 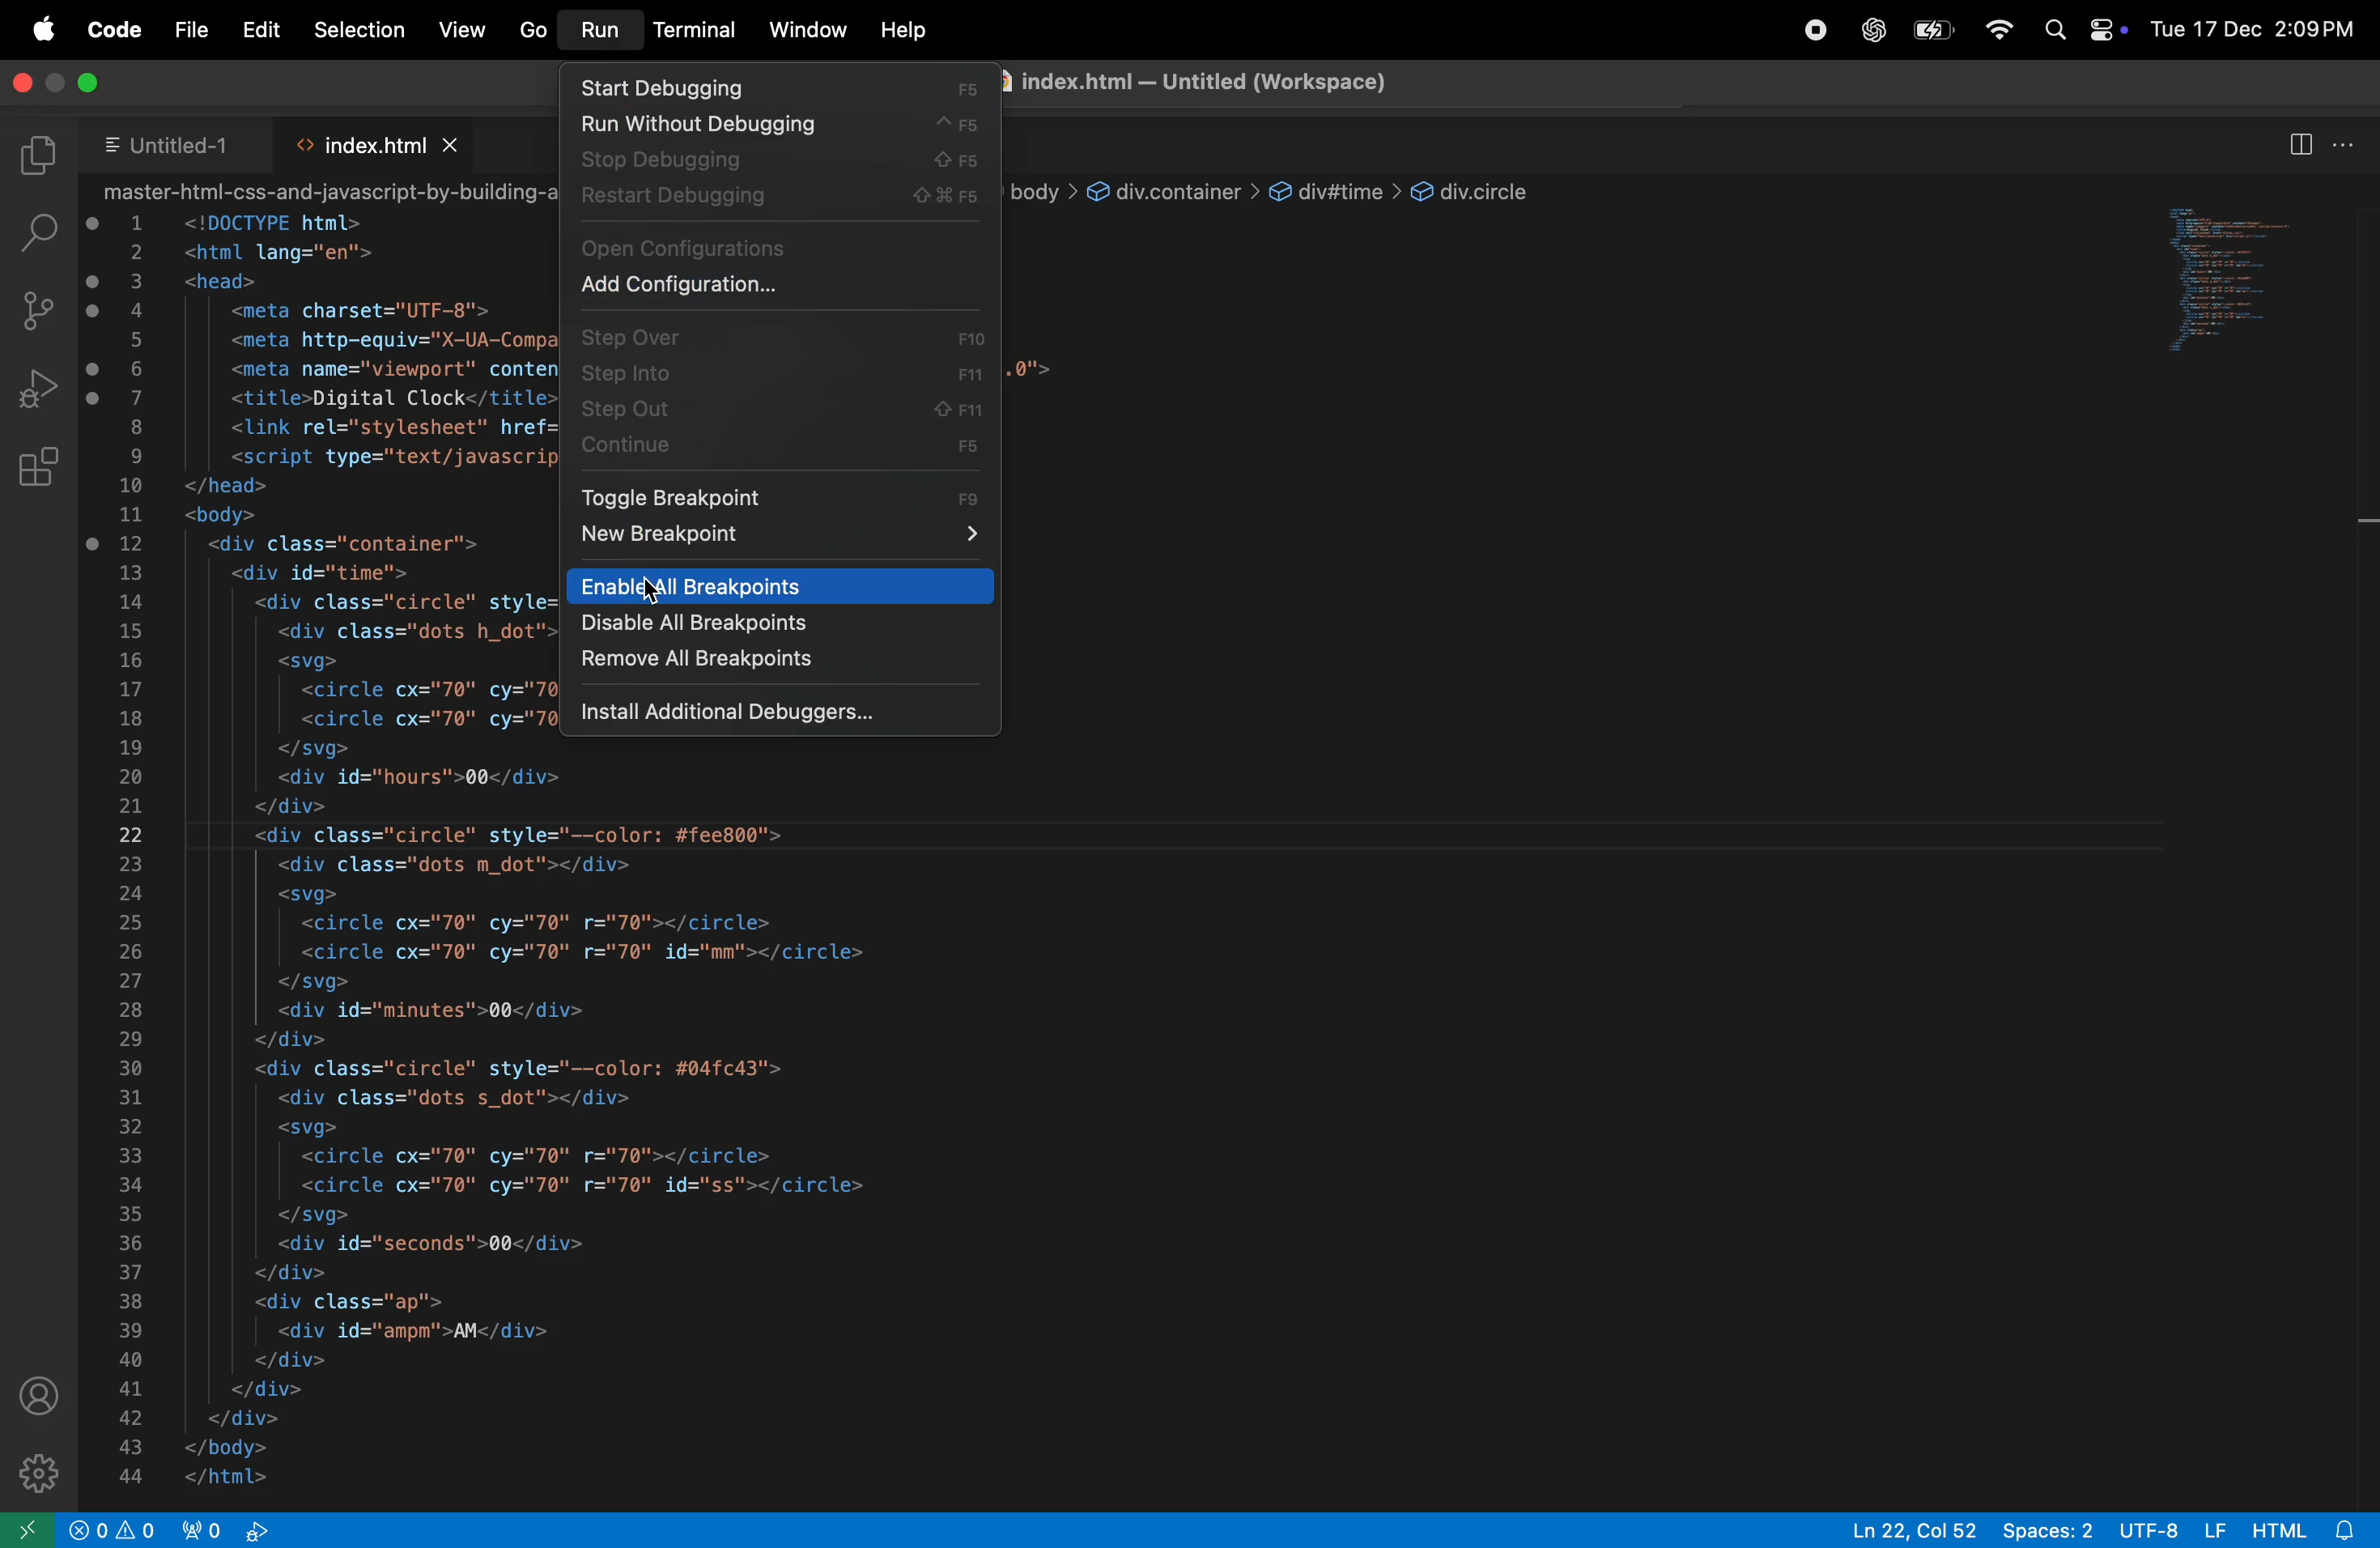 I want to click on disable. all breakpoints, so click(x=783, y=625).